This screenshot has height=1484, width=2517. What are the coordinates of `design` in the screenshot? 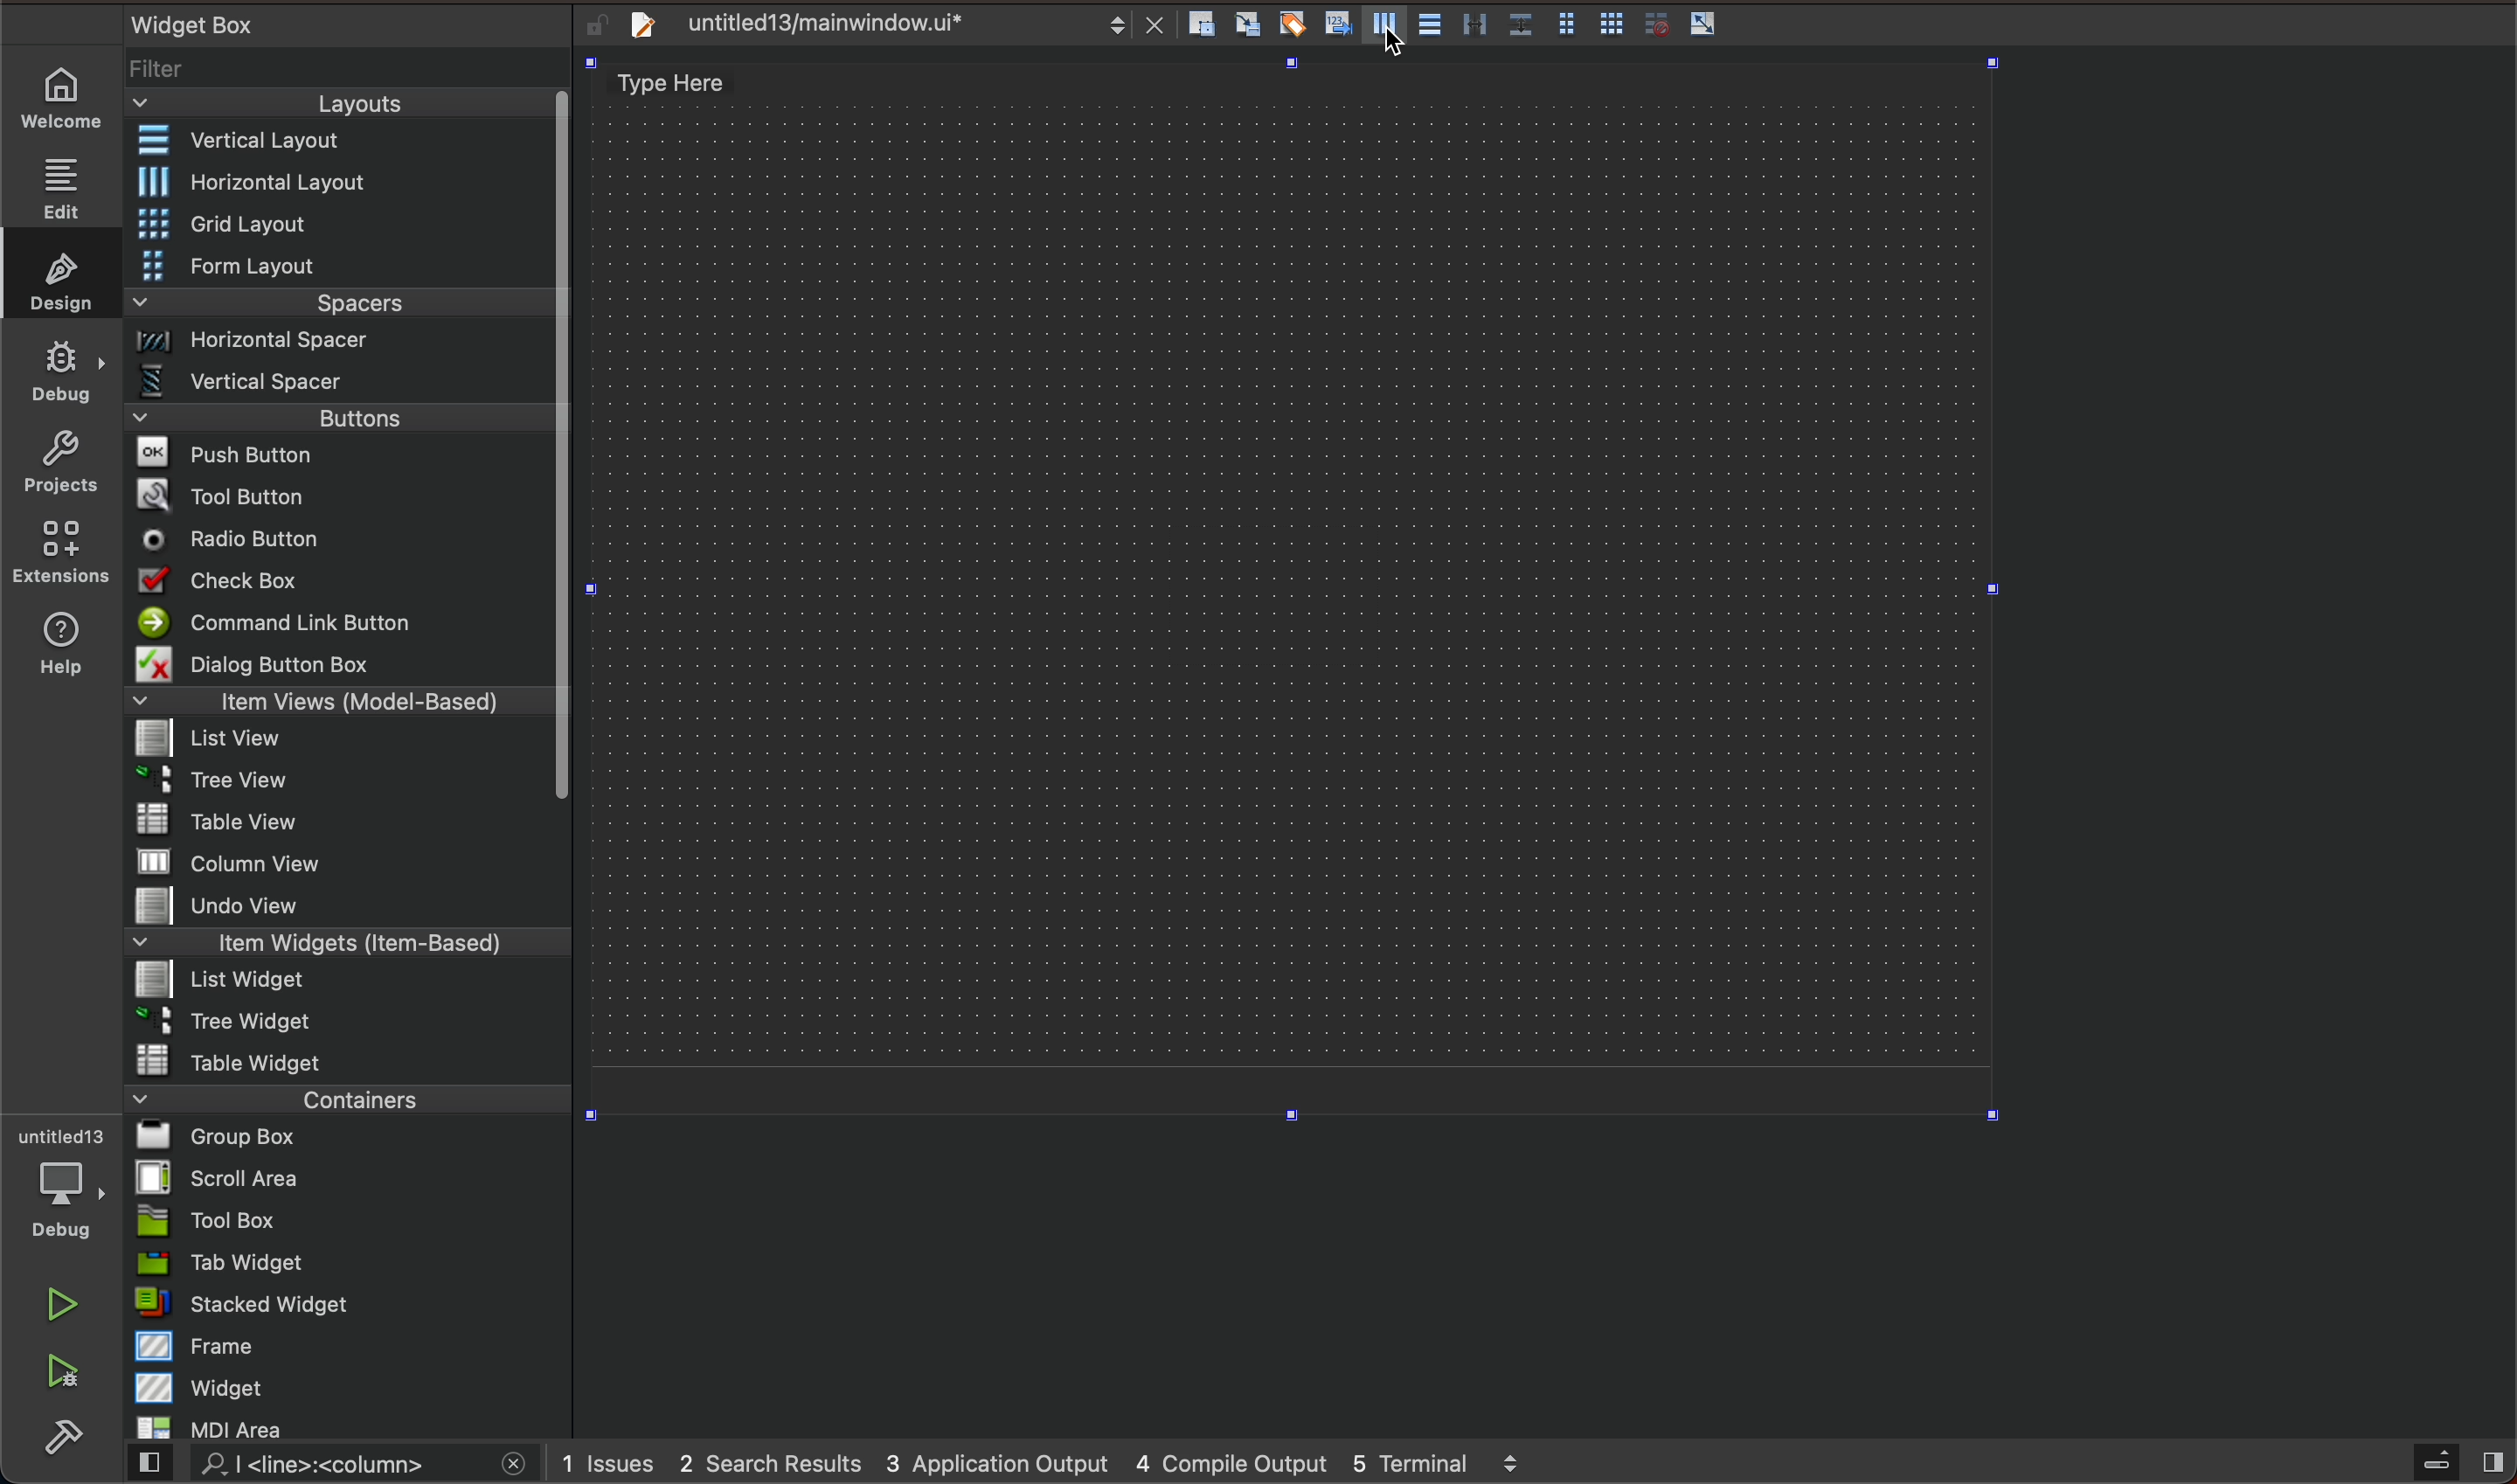 It's located at (59, 274).